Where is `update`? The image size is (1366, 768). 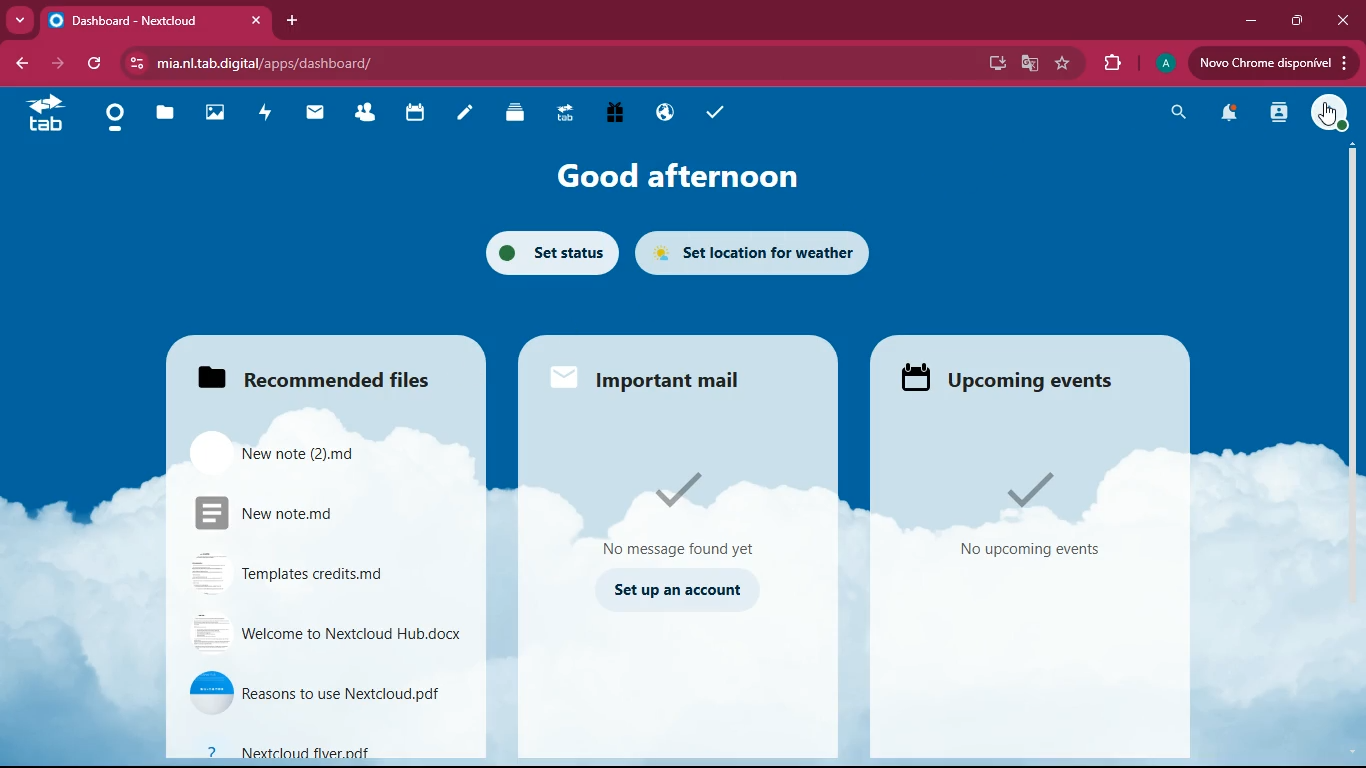 update is located at coordinates (1271, 63).